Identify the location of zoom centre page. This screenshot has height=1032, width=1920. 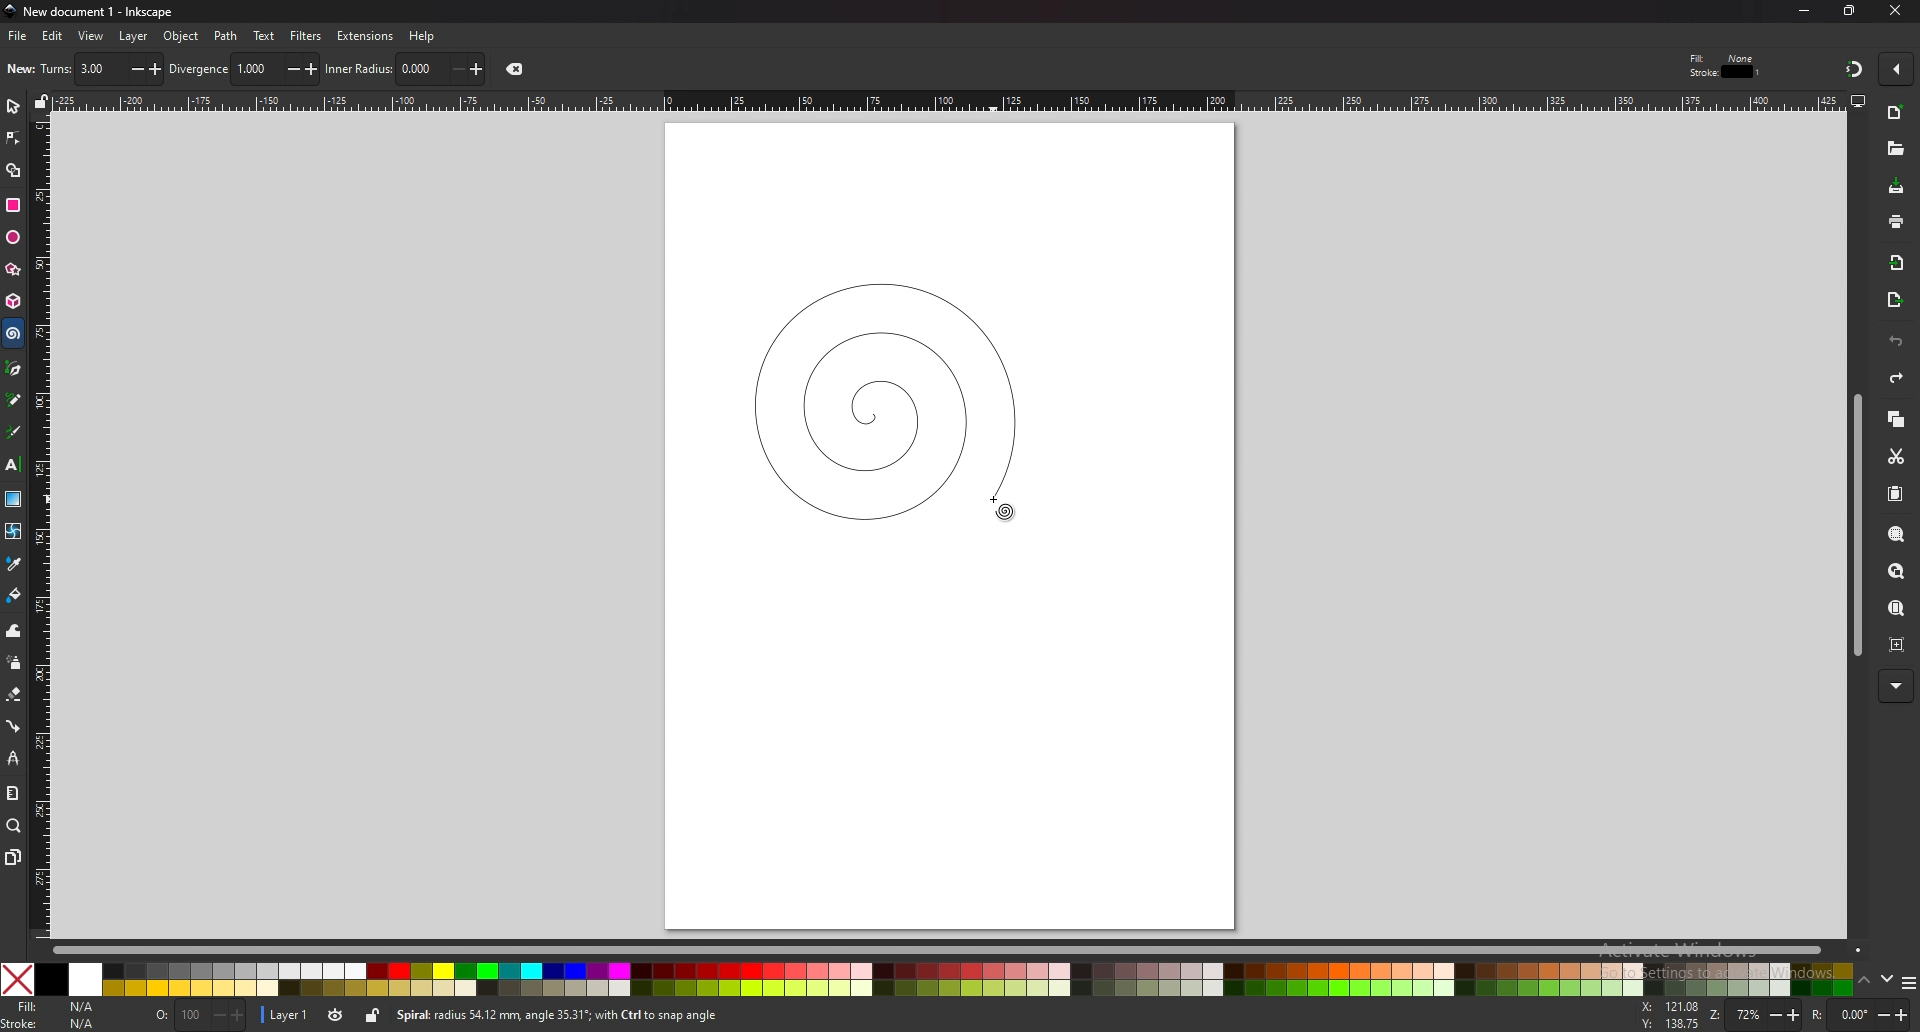
(1897, 644).